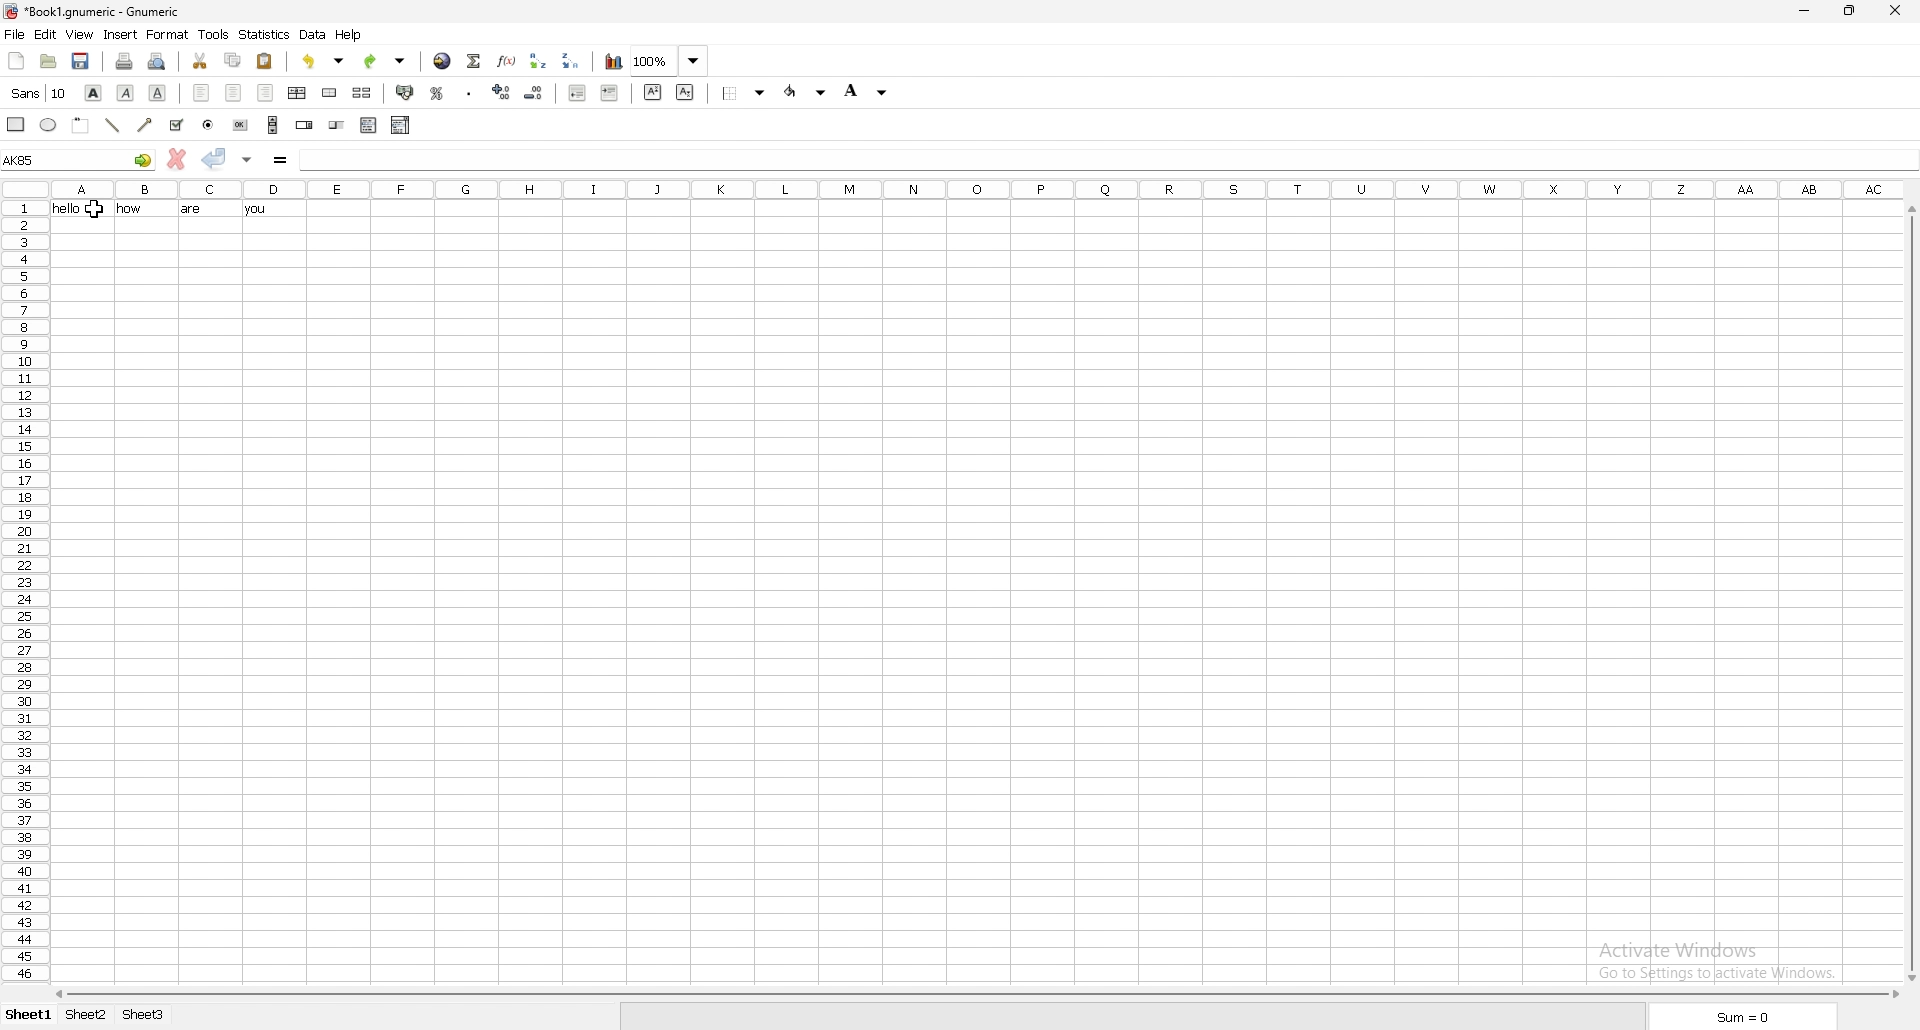 The image size is (1920, 1030). I want to click on merge cells, so click(329, 93).